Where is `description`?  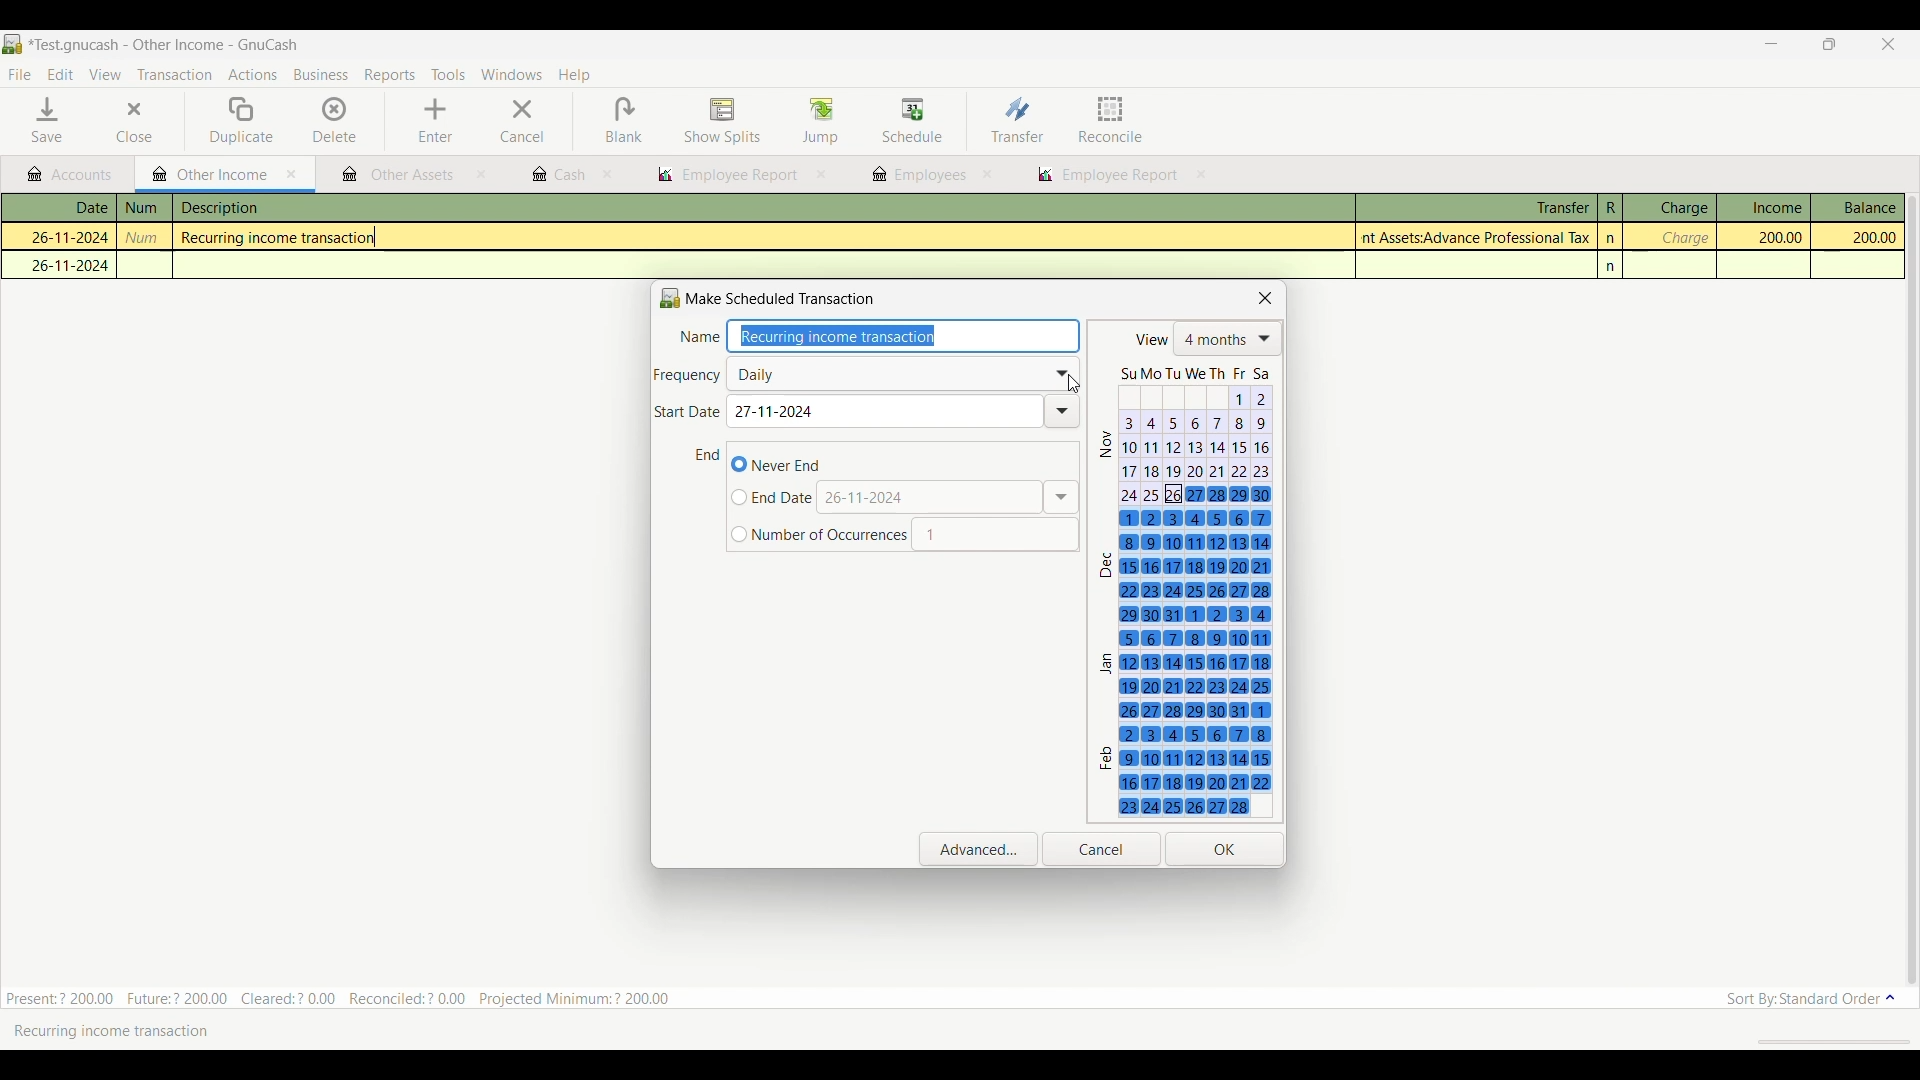
description is located at coordinates (323, 209).